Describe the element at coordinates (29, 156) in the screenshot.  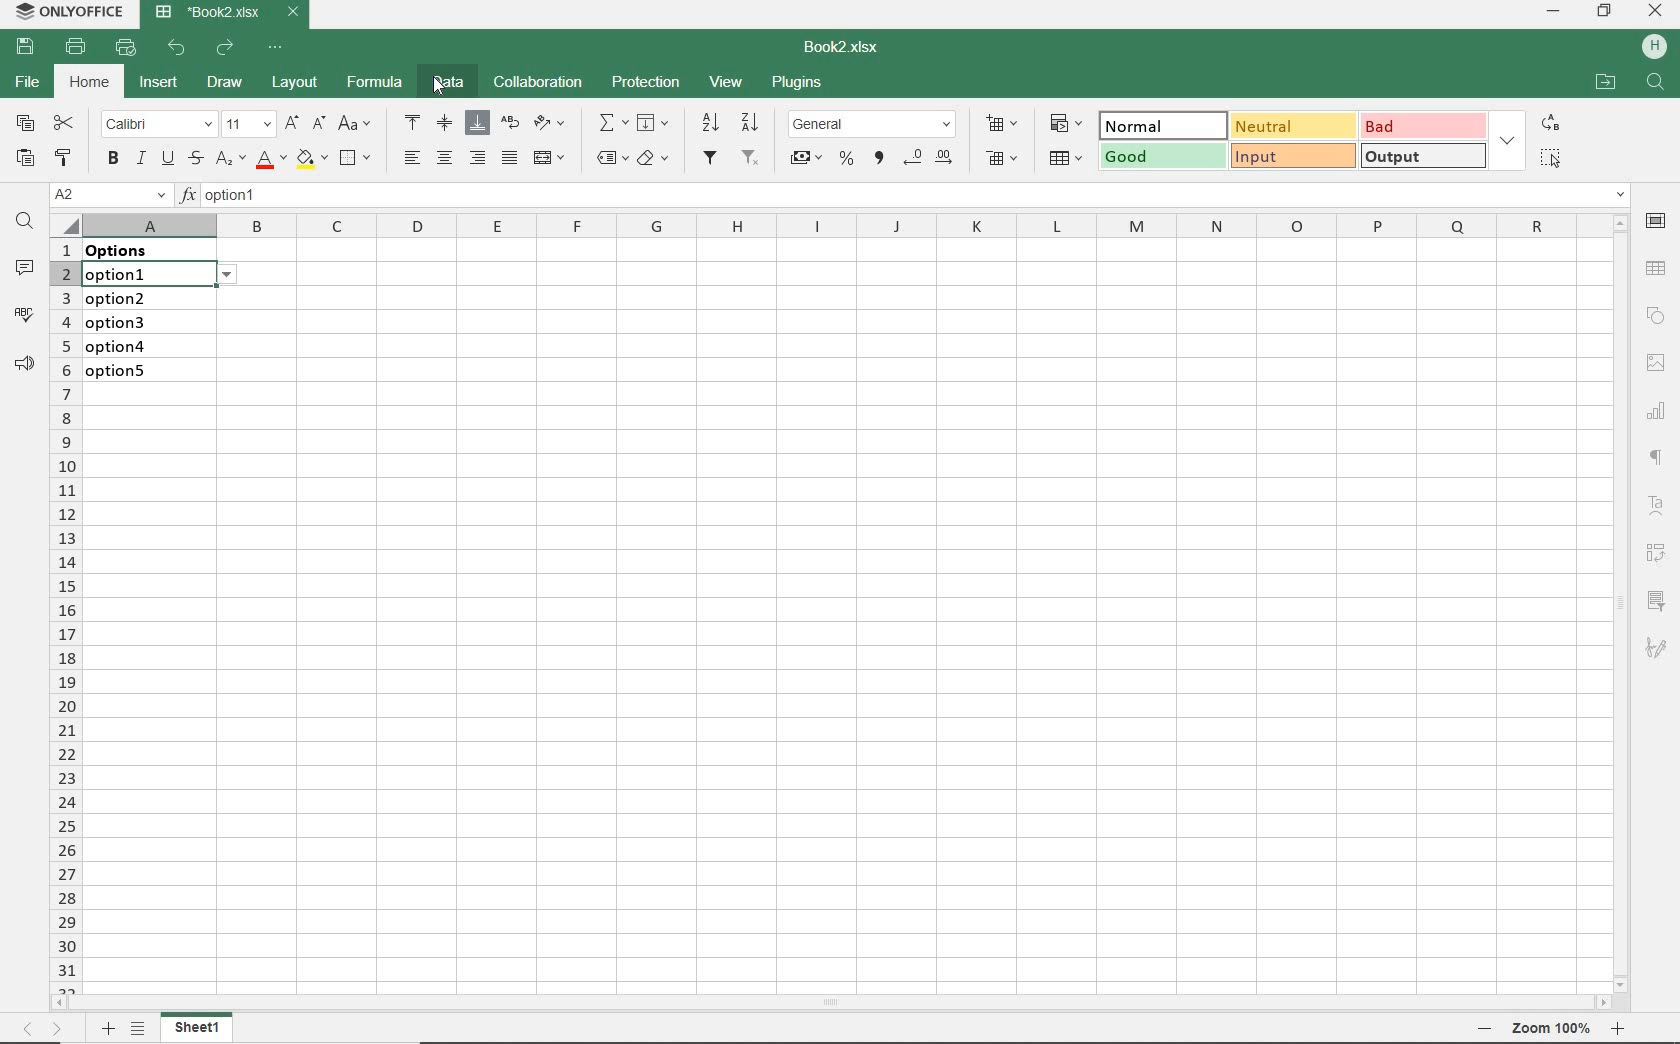
I see `PASTE` at that location.